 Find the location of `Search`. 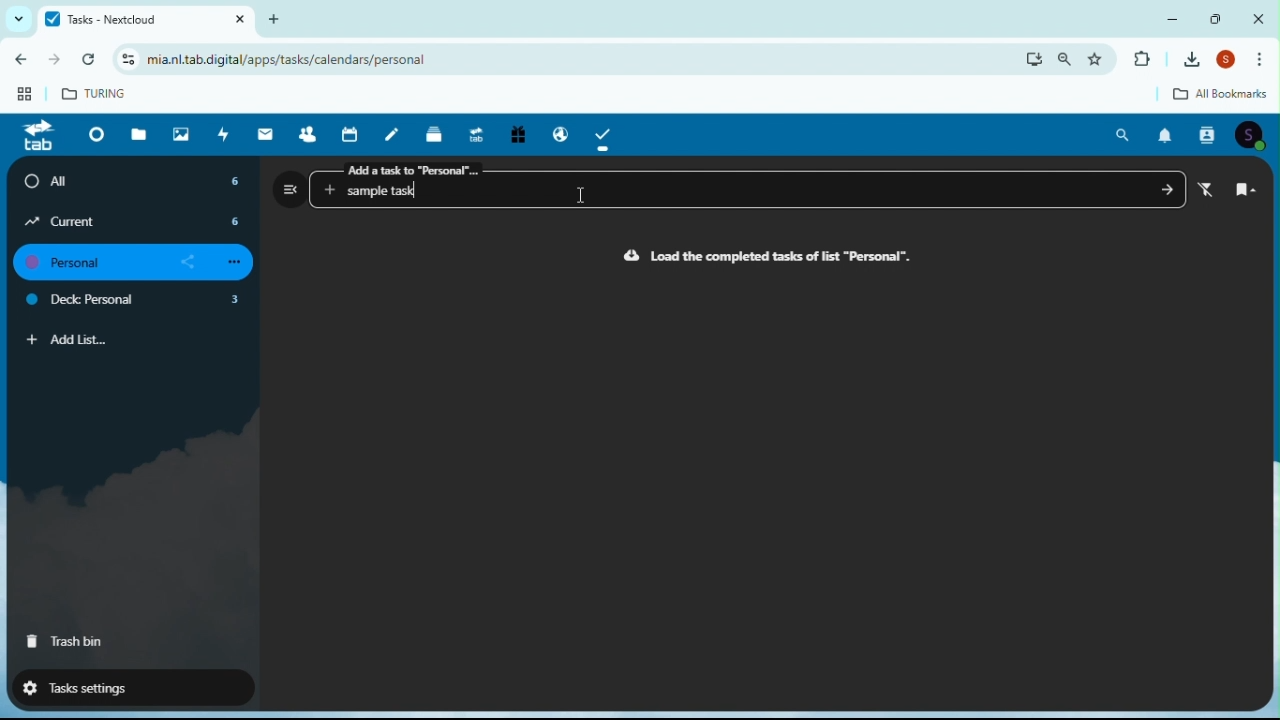

Search is located at coordinates (1124, 135).